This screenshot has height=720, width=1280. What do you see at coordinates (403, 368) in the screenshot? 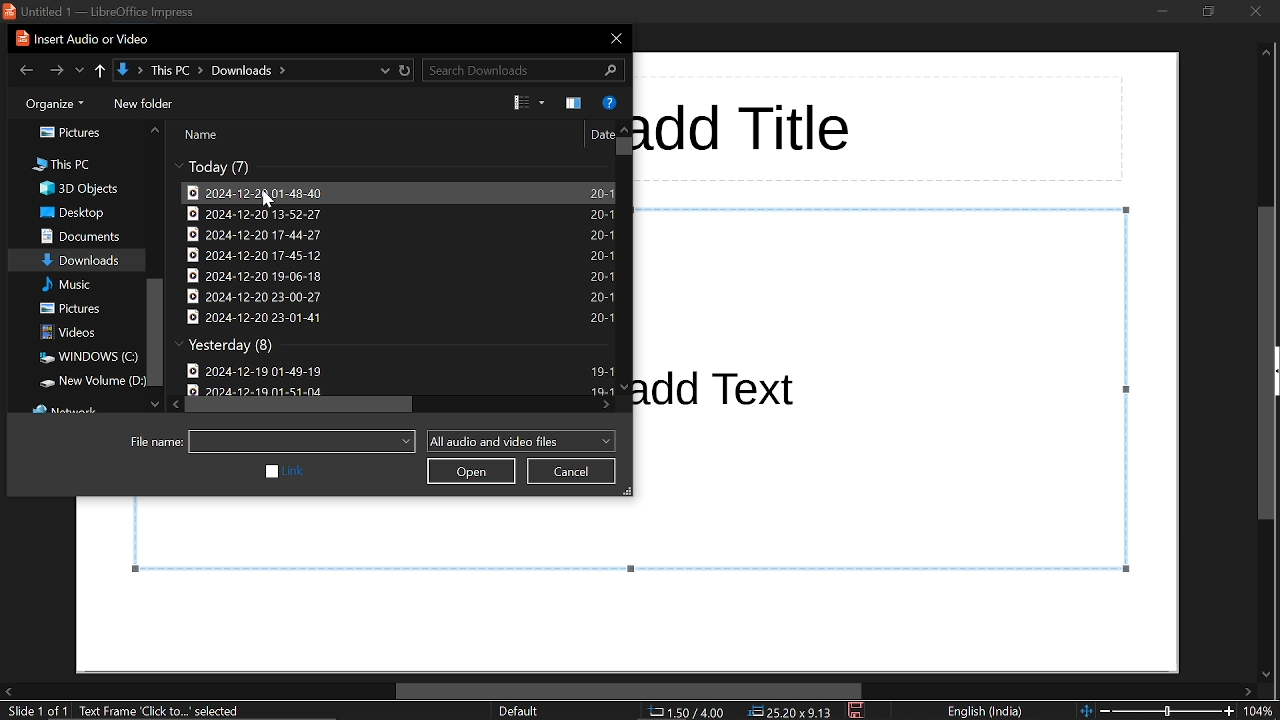
I see `file titled "2024-12-20 01-49-19"` at bounding box center [403, 368].